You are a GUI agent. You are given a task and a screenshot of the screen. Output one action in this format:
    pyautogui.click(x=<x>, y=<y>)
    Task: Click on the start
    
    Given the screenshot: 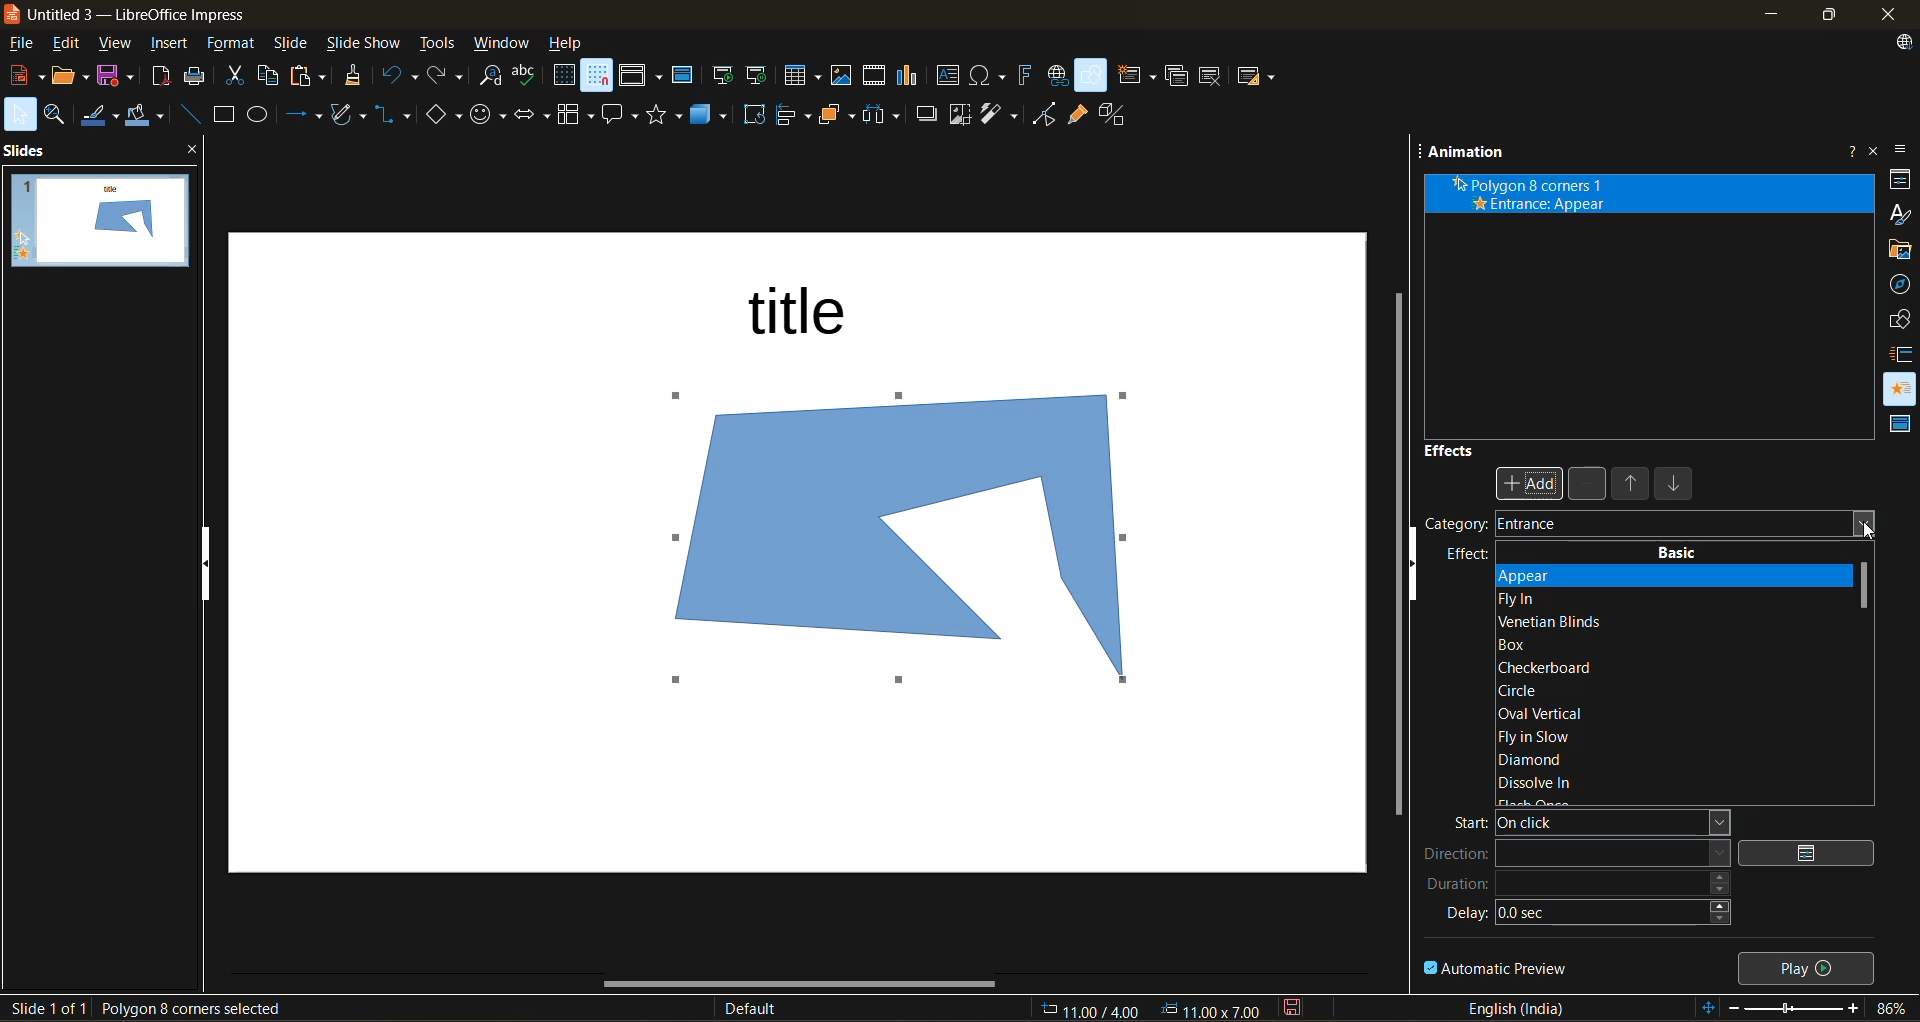 What is the action you would take?
    pyautogui.click(x=1588, y=820)
    